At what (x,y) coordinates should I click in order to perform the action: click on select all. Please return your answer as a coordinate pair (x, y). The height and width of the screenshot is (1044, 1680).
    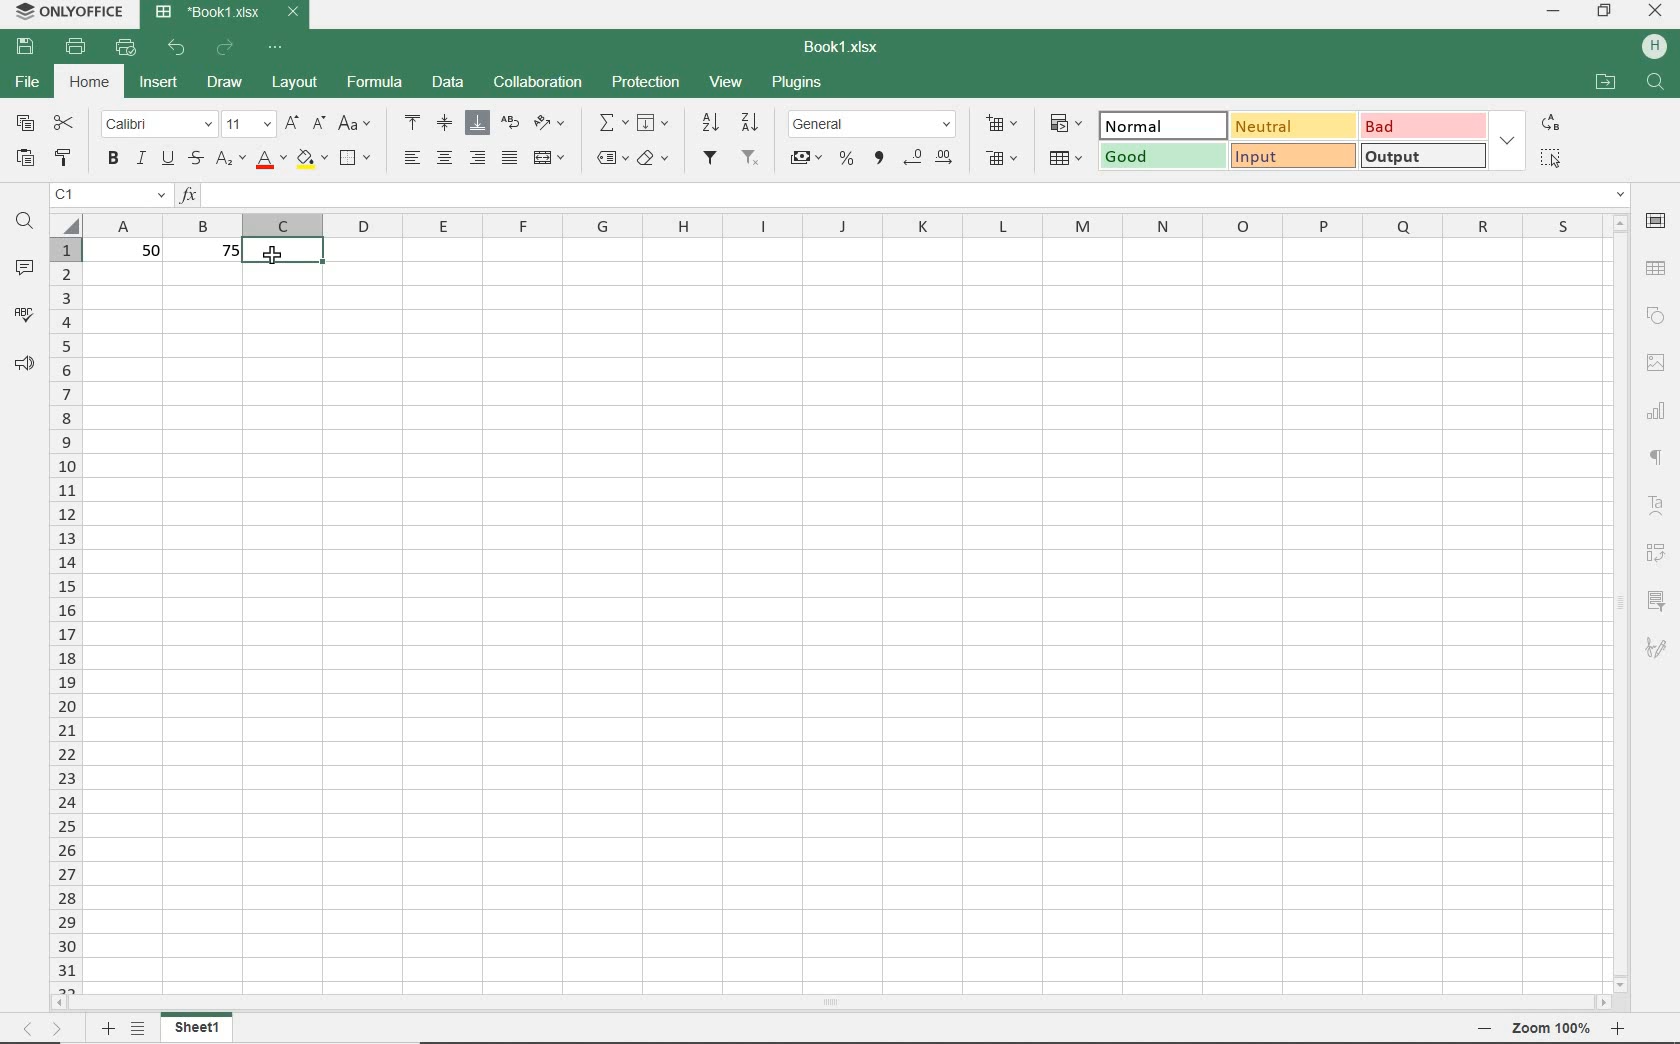
    Looking at the image, I should click on (1554, 158).